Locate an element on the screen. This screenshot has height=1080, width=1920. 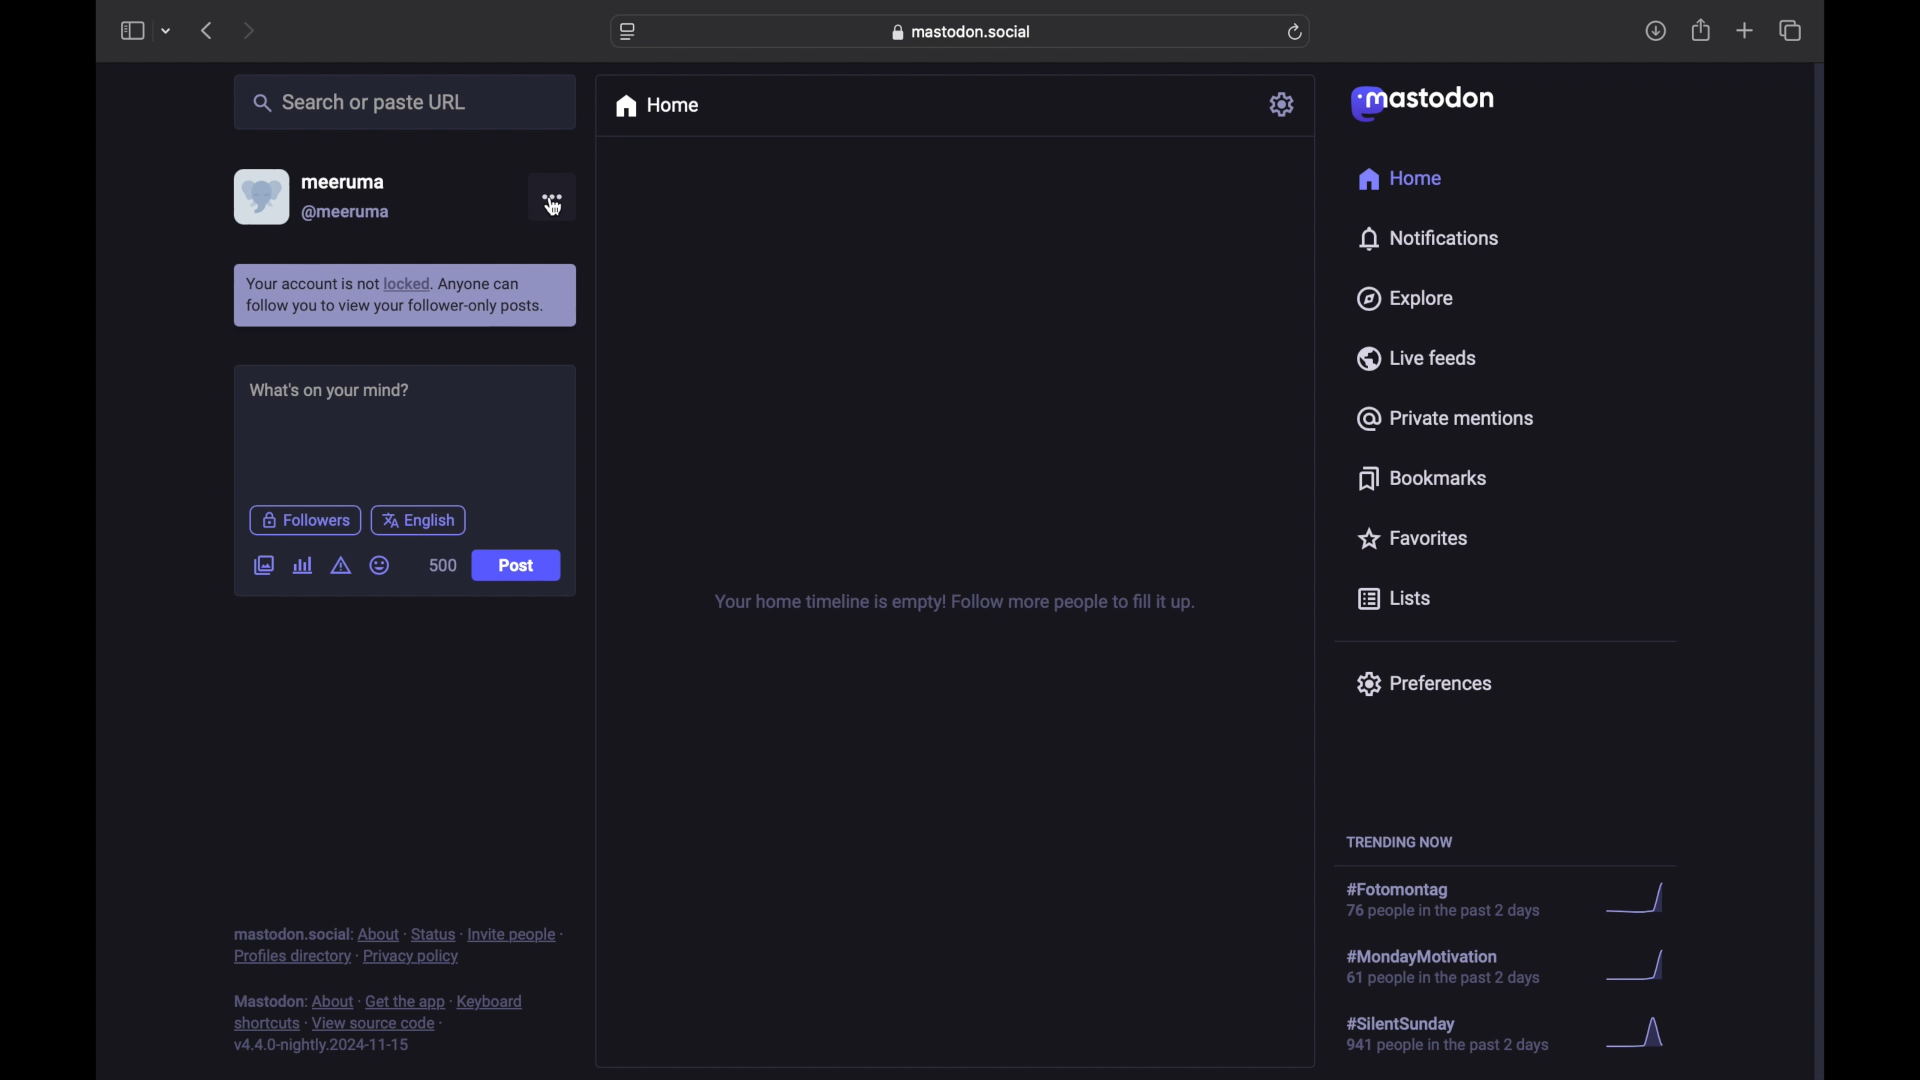
english is located at coordinates (420, 520).